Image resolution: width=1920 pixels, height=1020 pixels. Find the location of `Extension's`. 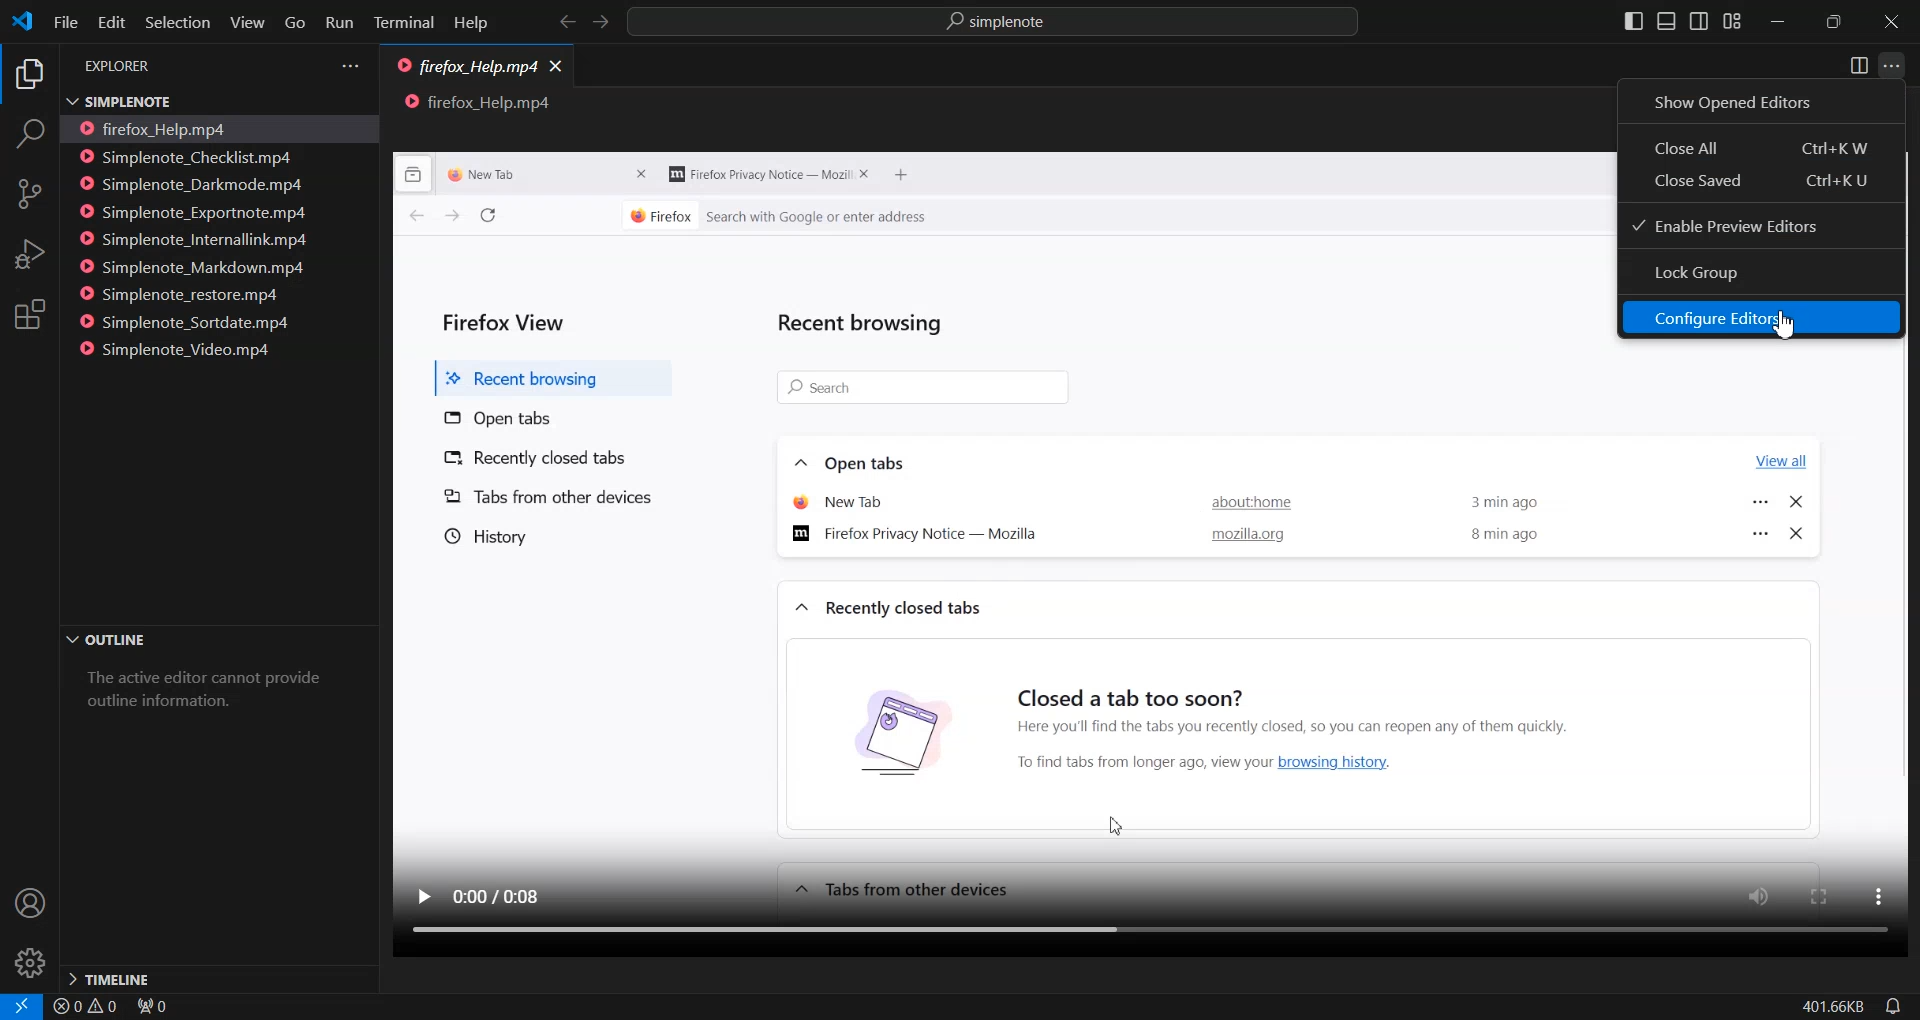

Extension's is located at coordinates (30, 316).